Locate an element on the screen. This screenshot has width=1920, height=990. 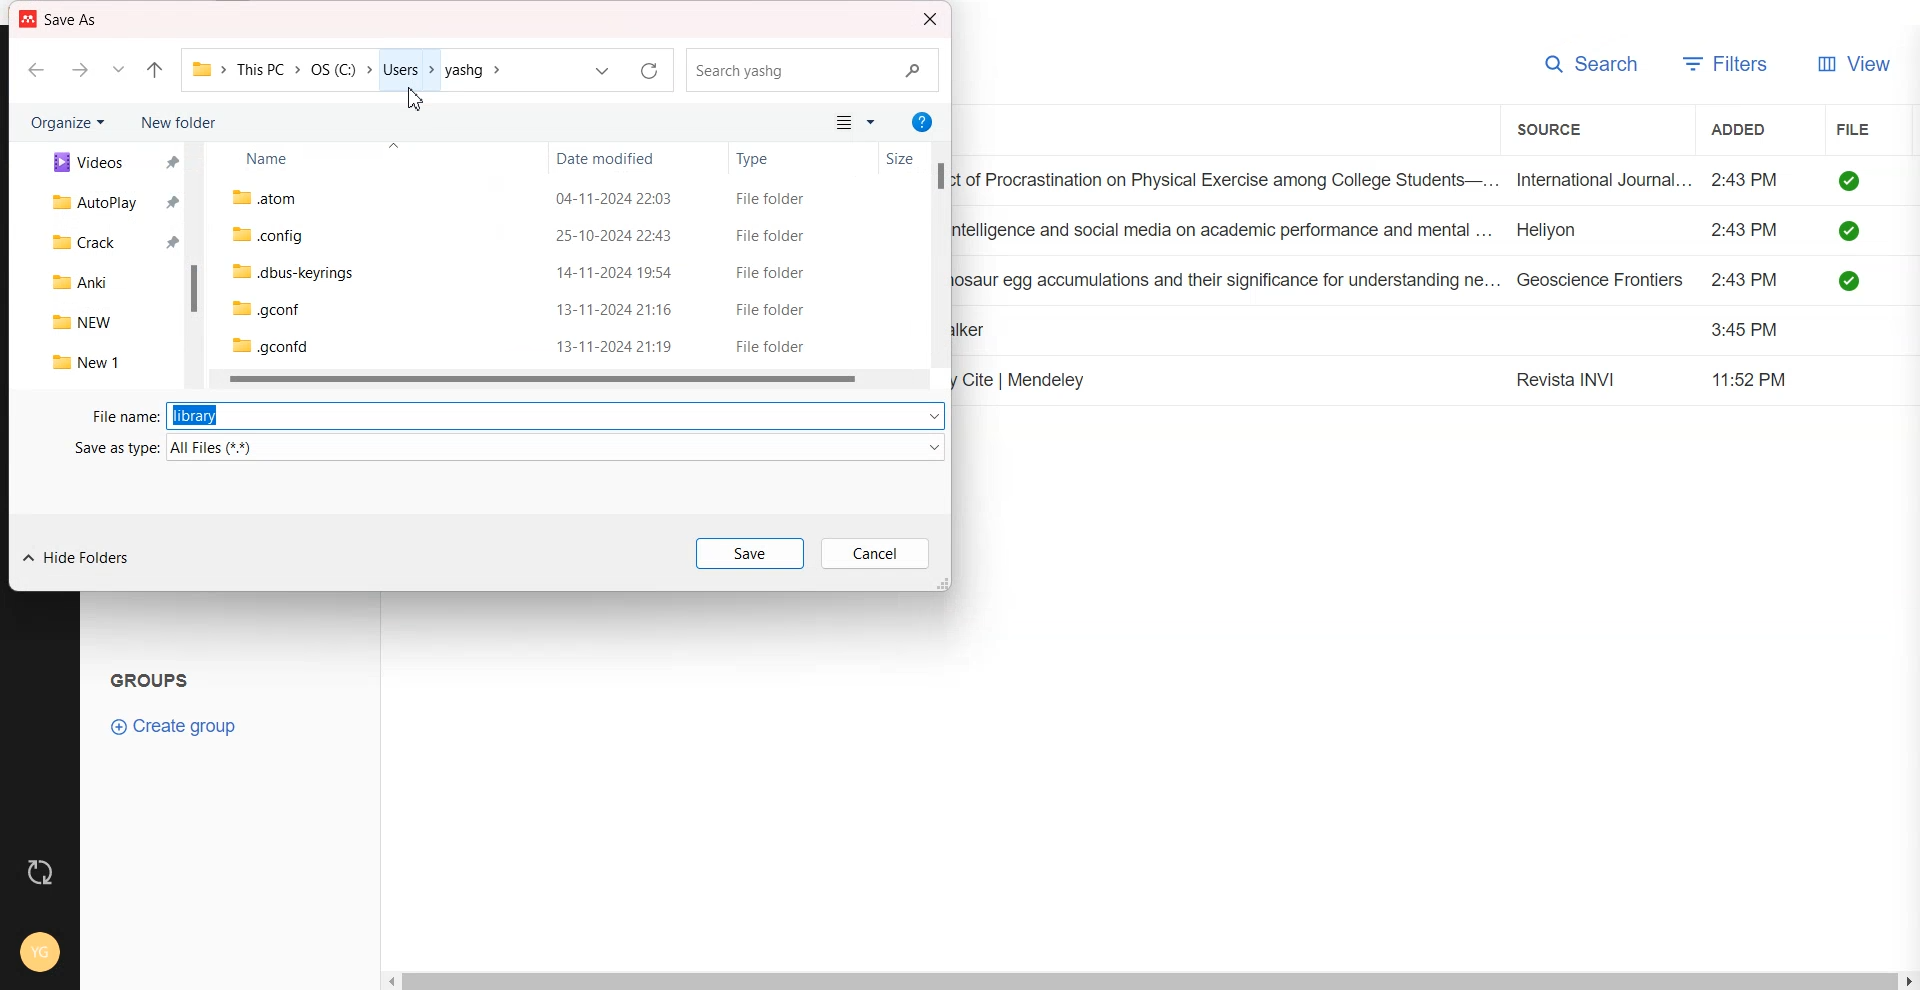
Vertical scroll bar is located at coordinates (196, 266).